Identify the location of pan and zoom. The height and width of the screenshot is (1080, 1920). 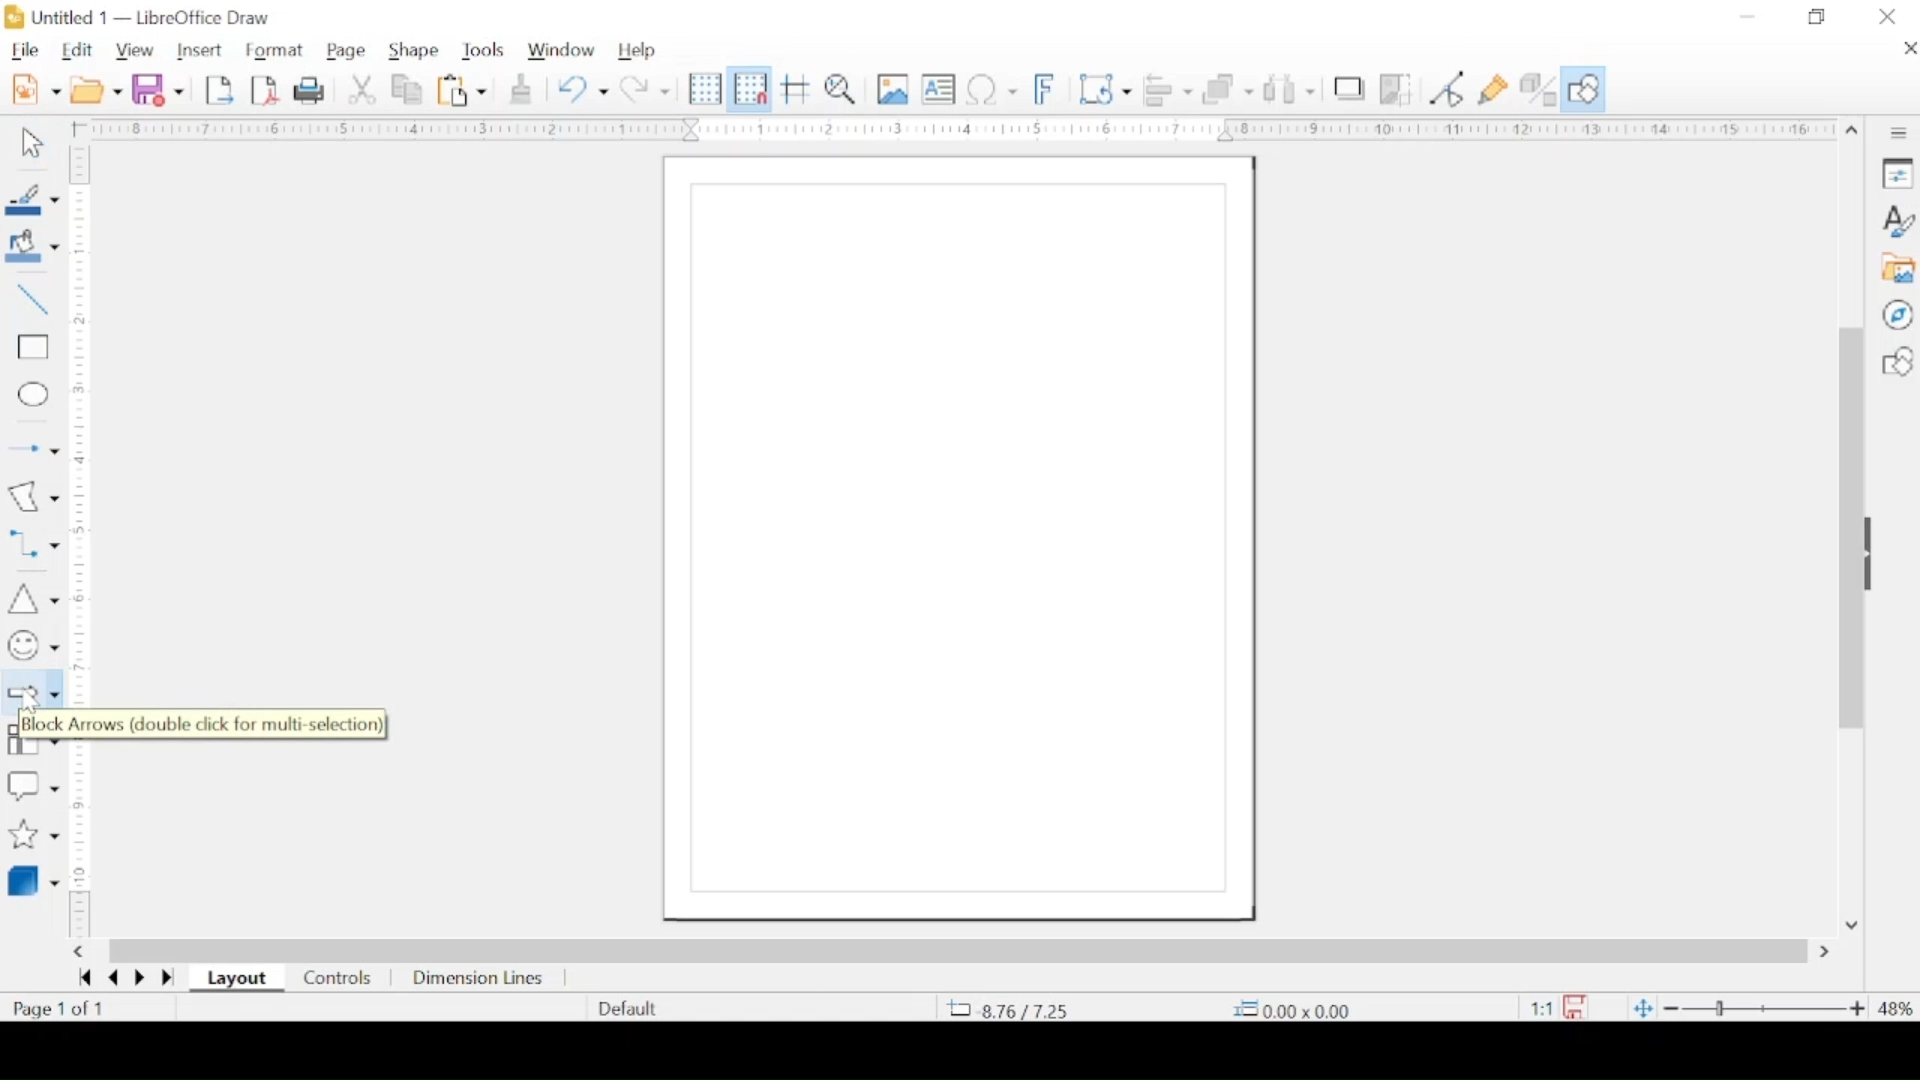
(841, 89).